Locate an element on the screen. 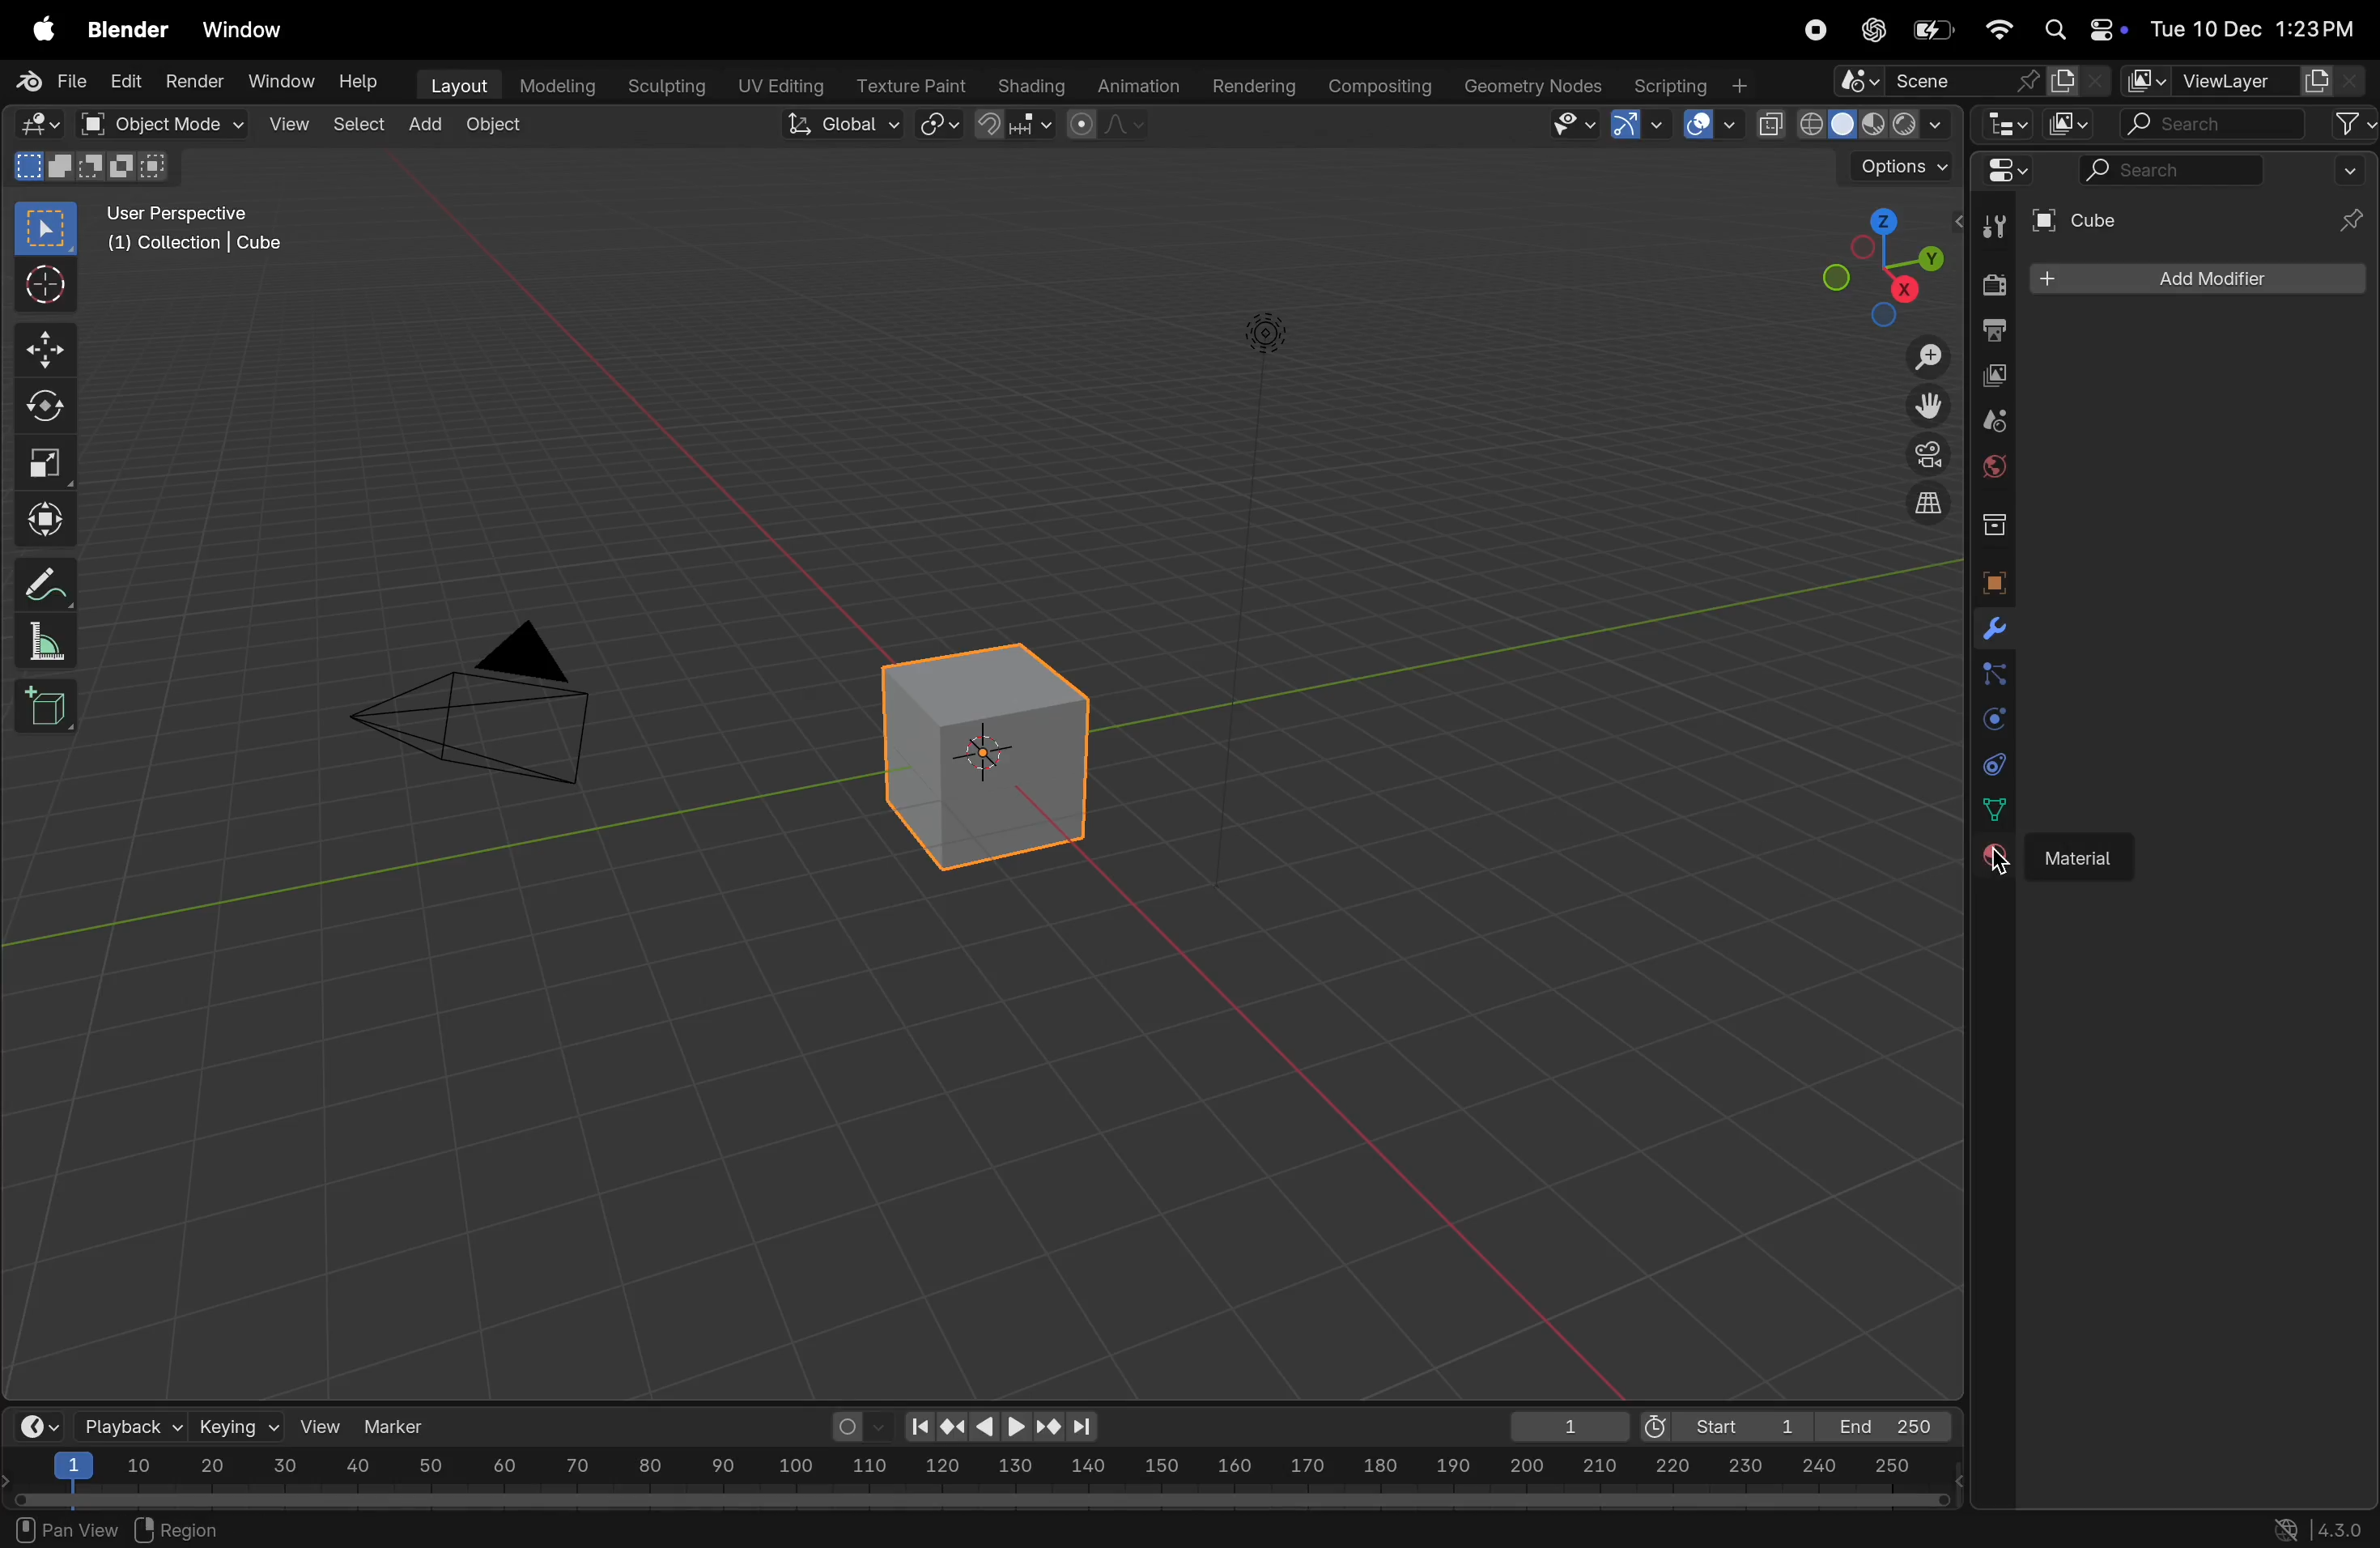  Geometry is located at coordinates (1536, 86).